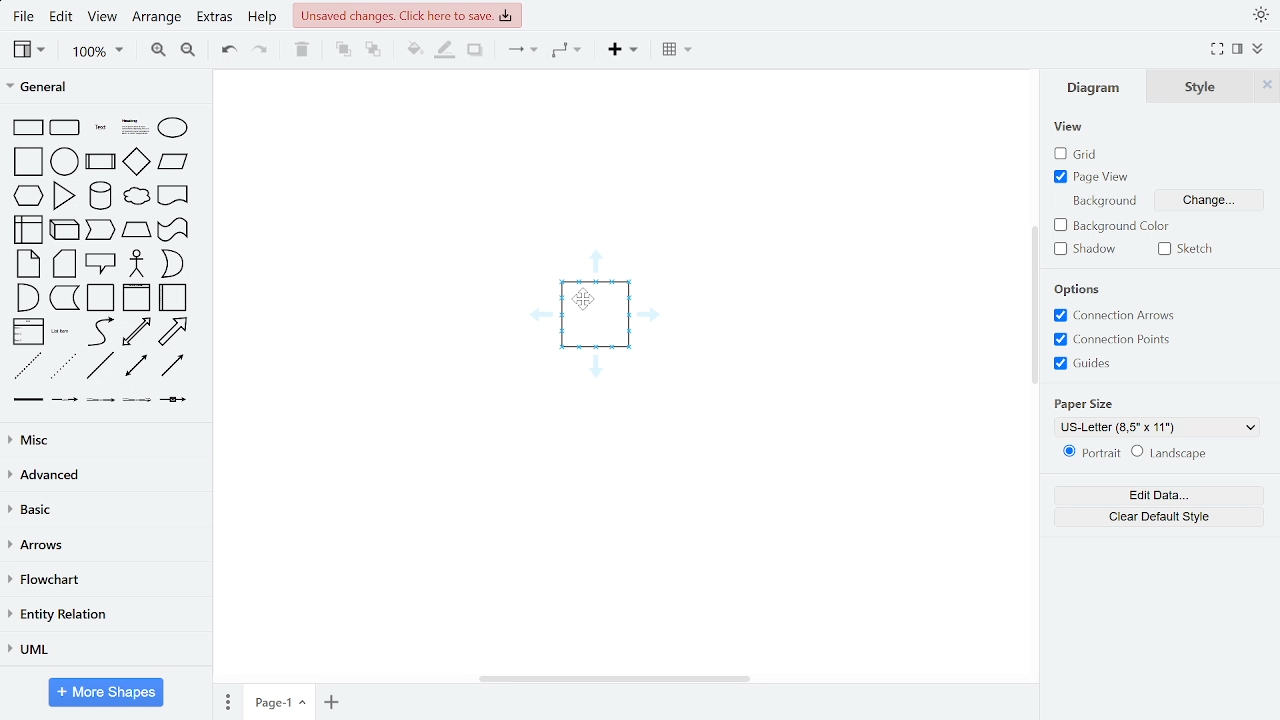  Describe the element at coordinates (600, 322) in the screenshot. I see `current diagram` at that location.